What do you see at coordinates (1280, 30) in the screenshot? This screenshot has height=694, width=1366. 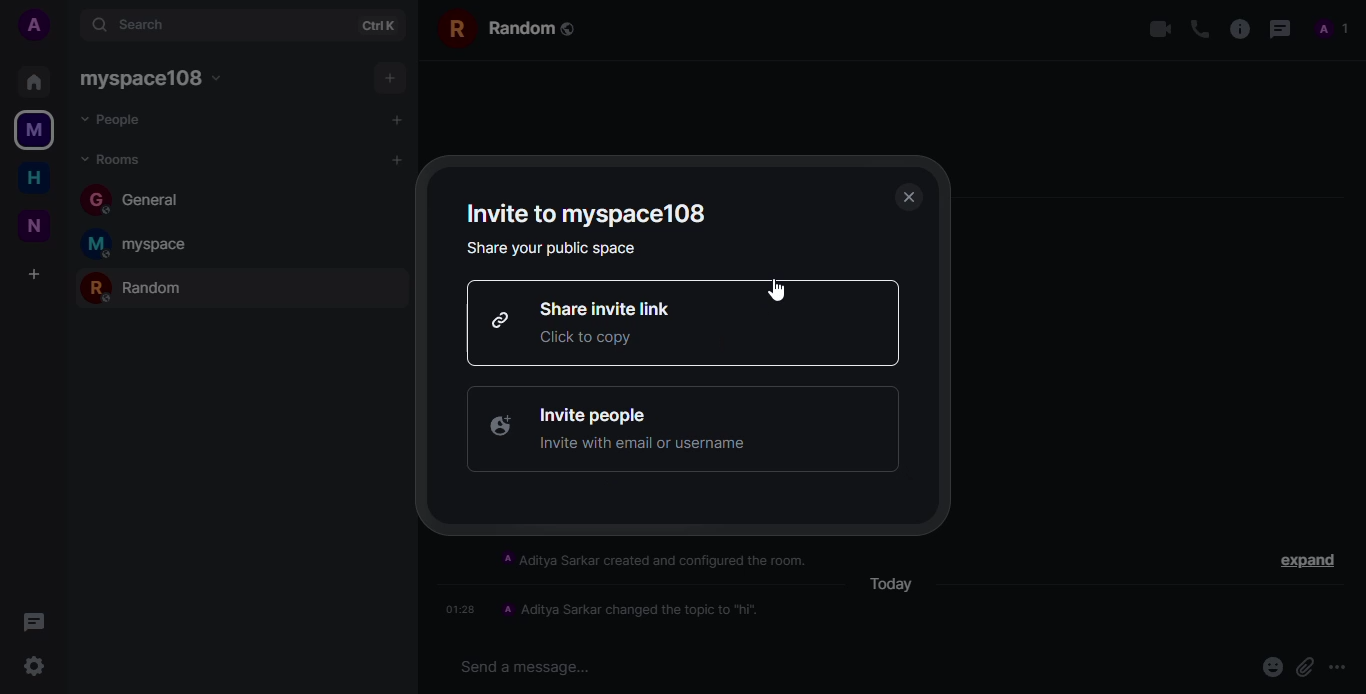 I see `threads` at bounding box center [1280, 30].